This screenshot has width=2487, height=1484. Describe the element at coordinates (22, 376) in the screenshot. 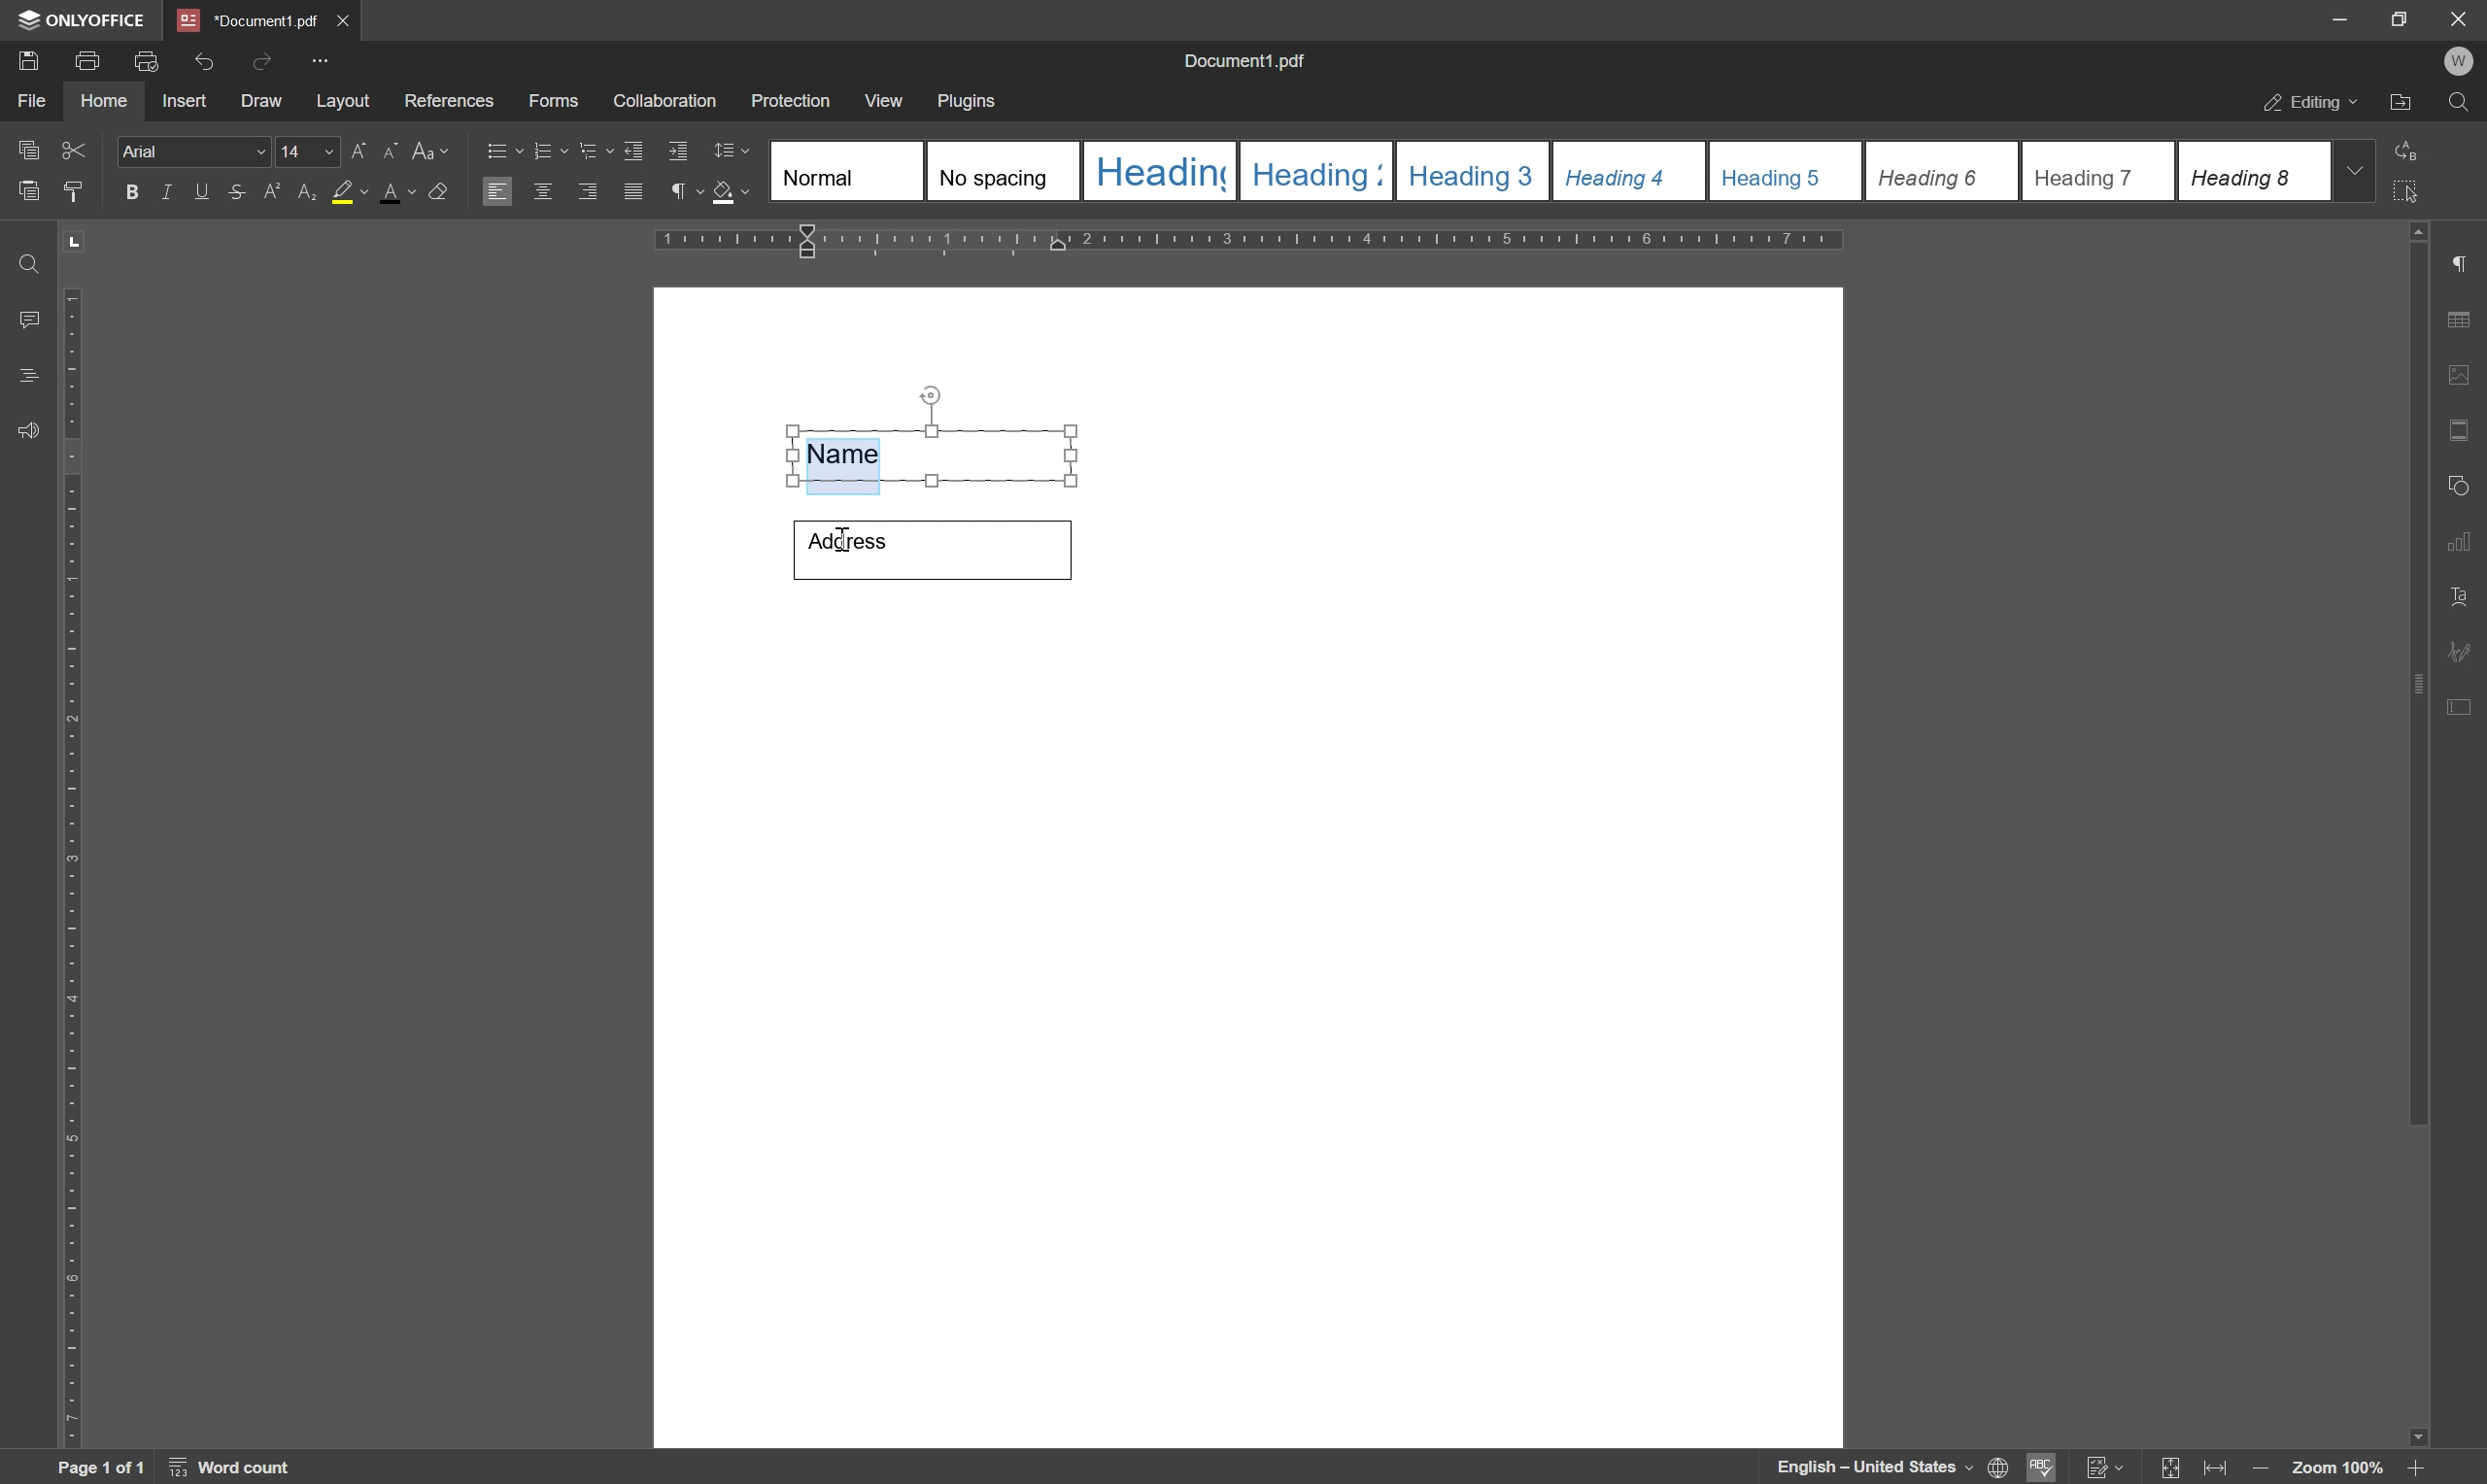

I see `headings` at that location.